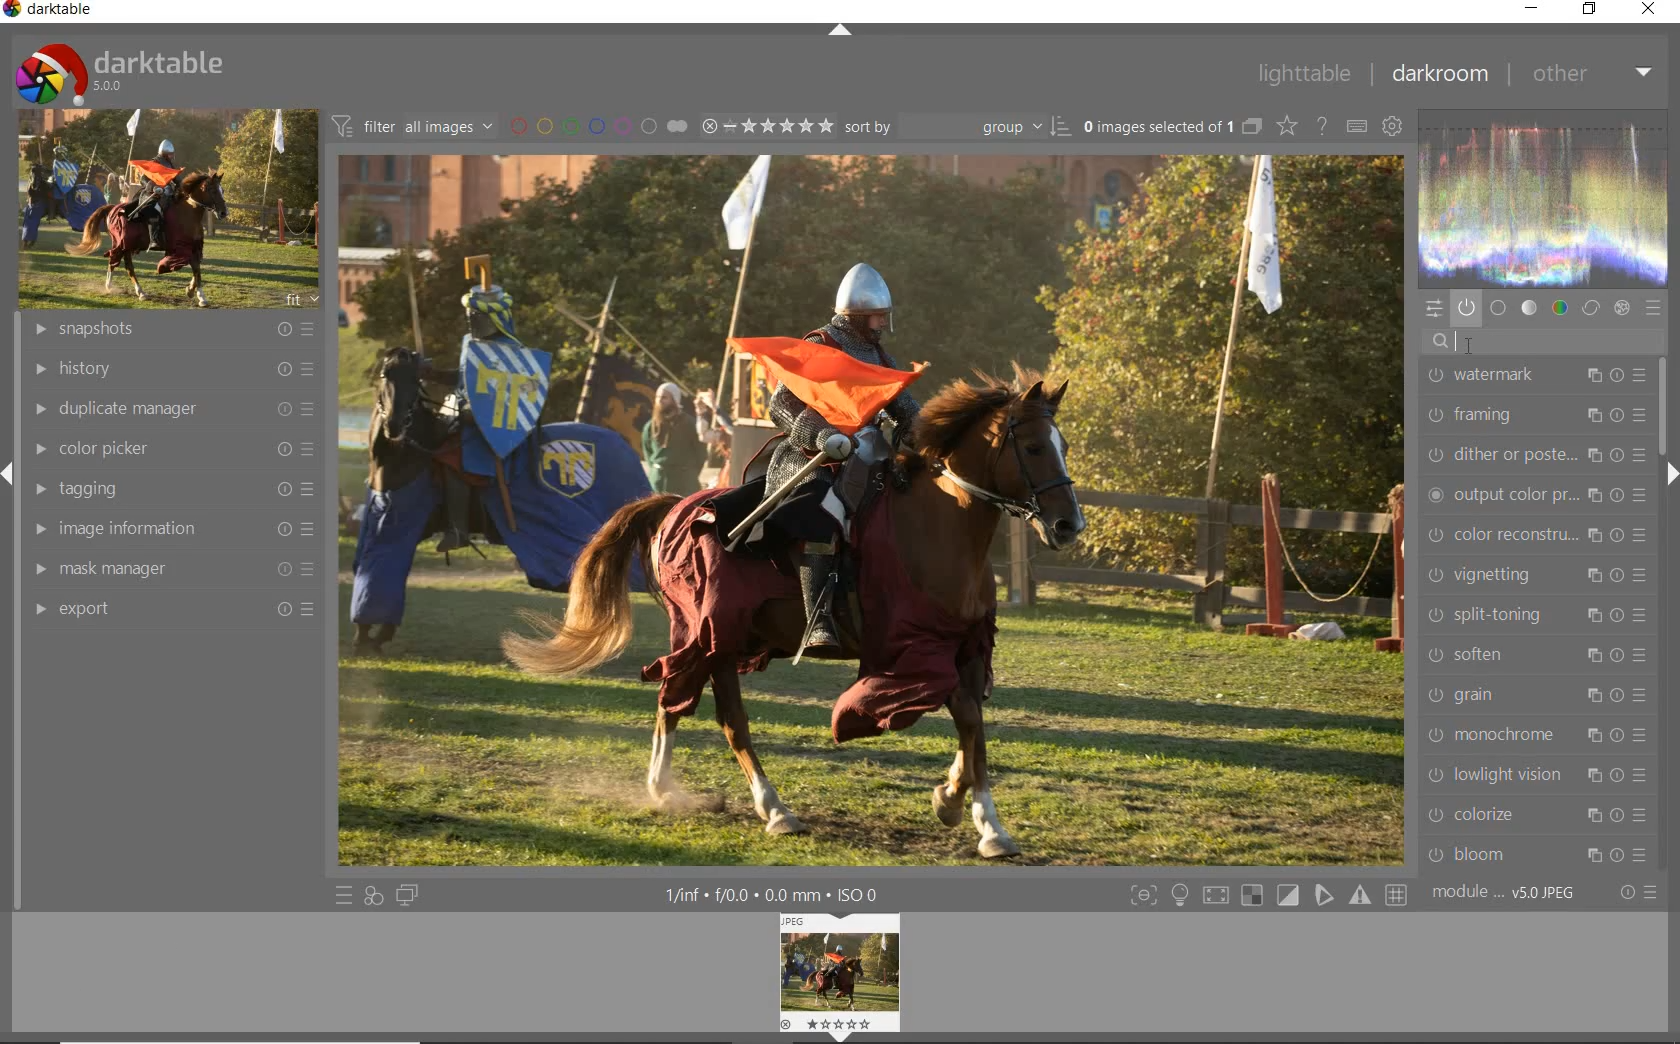 This screenshot has width=1680, height=1044. I want to click on other, so click(1591, 73).